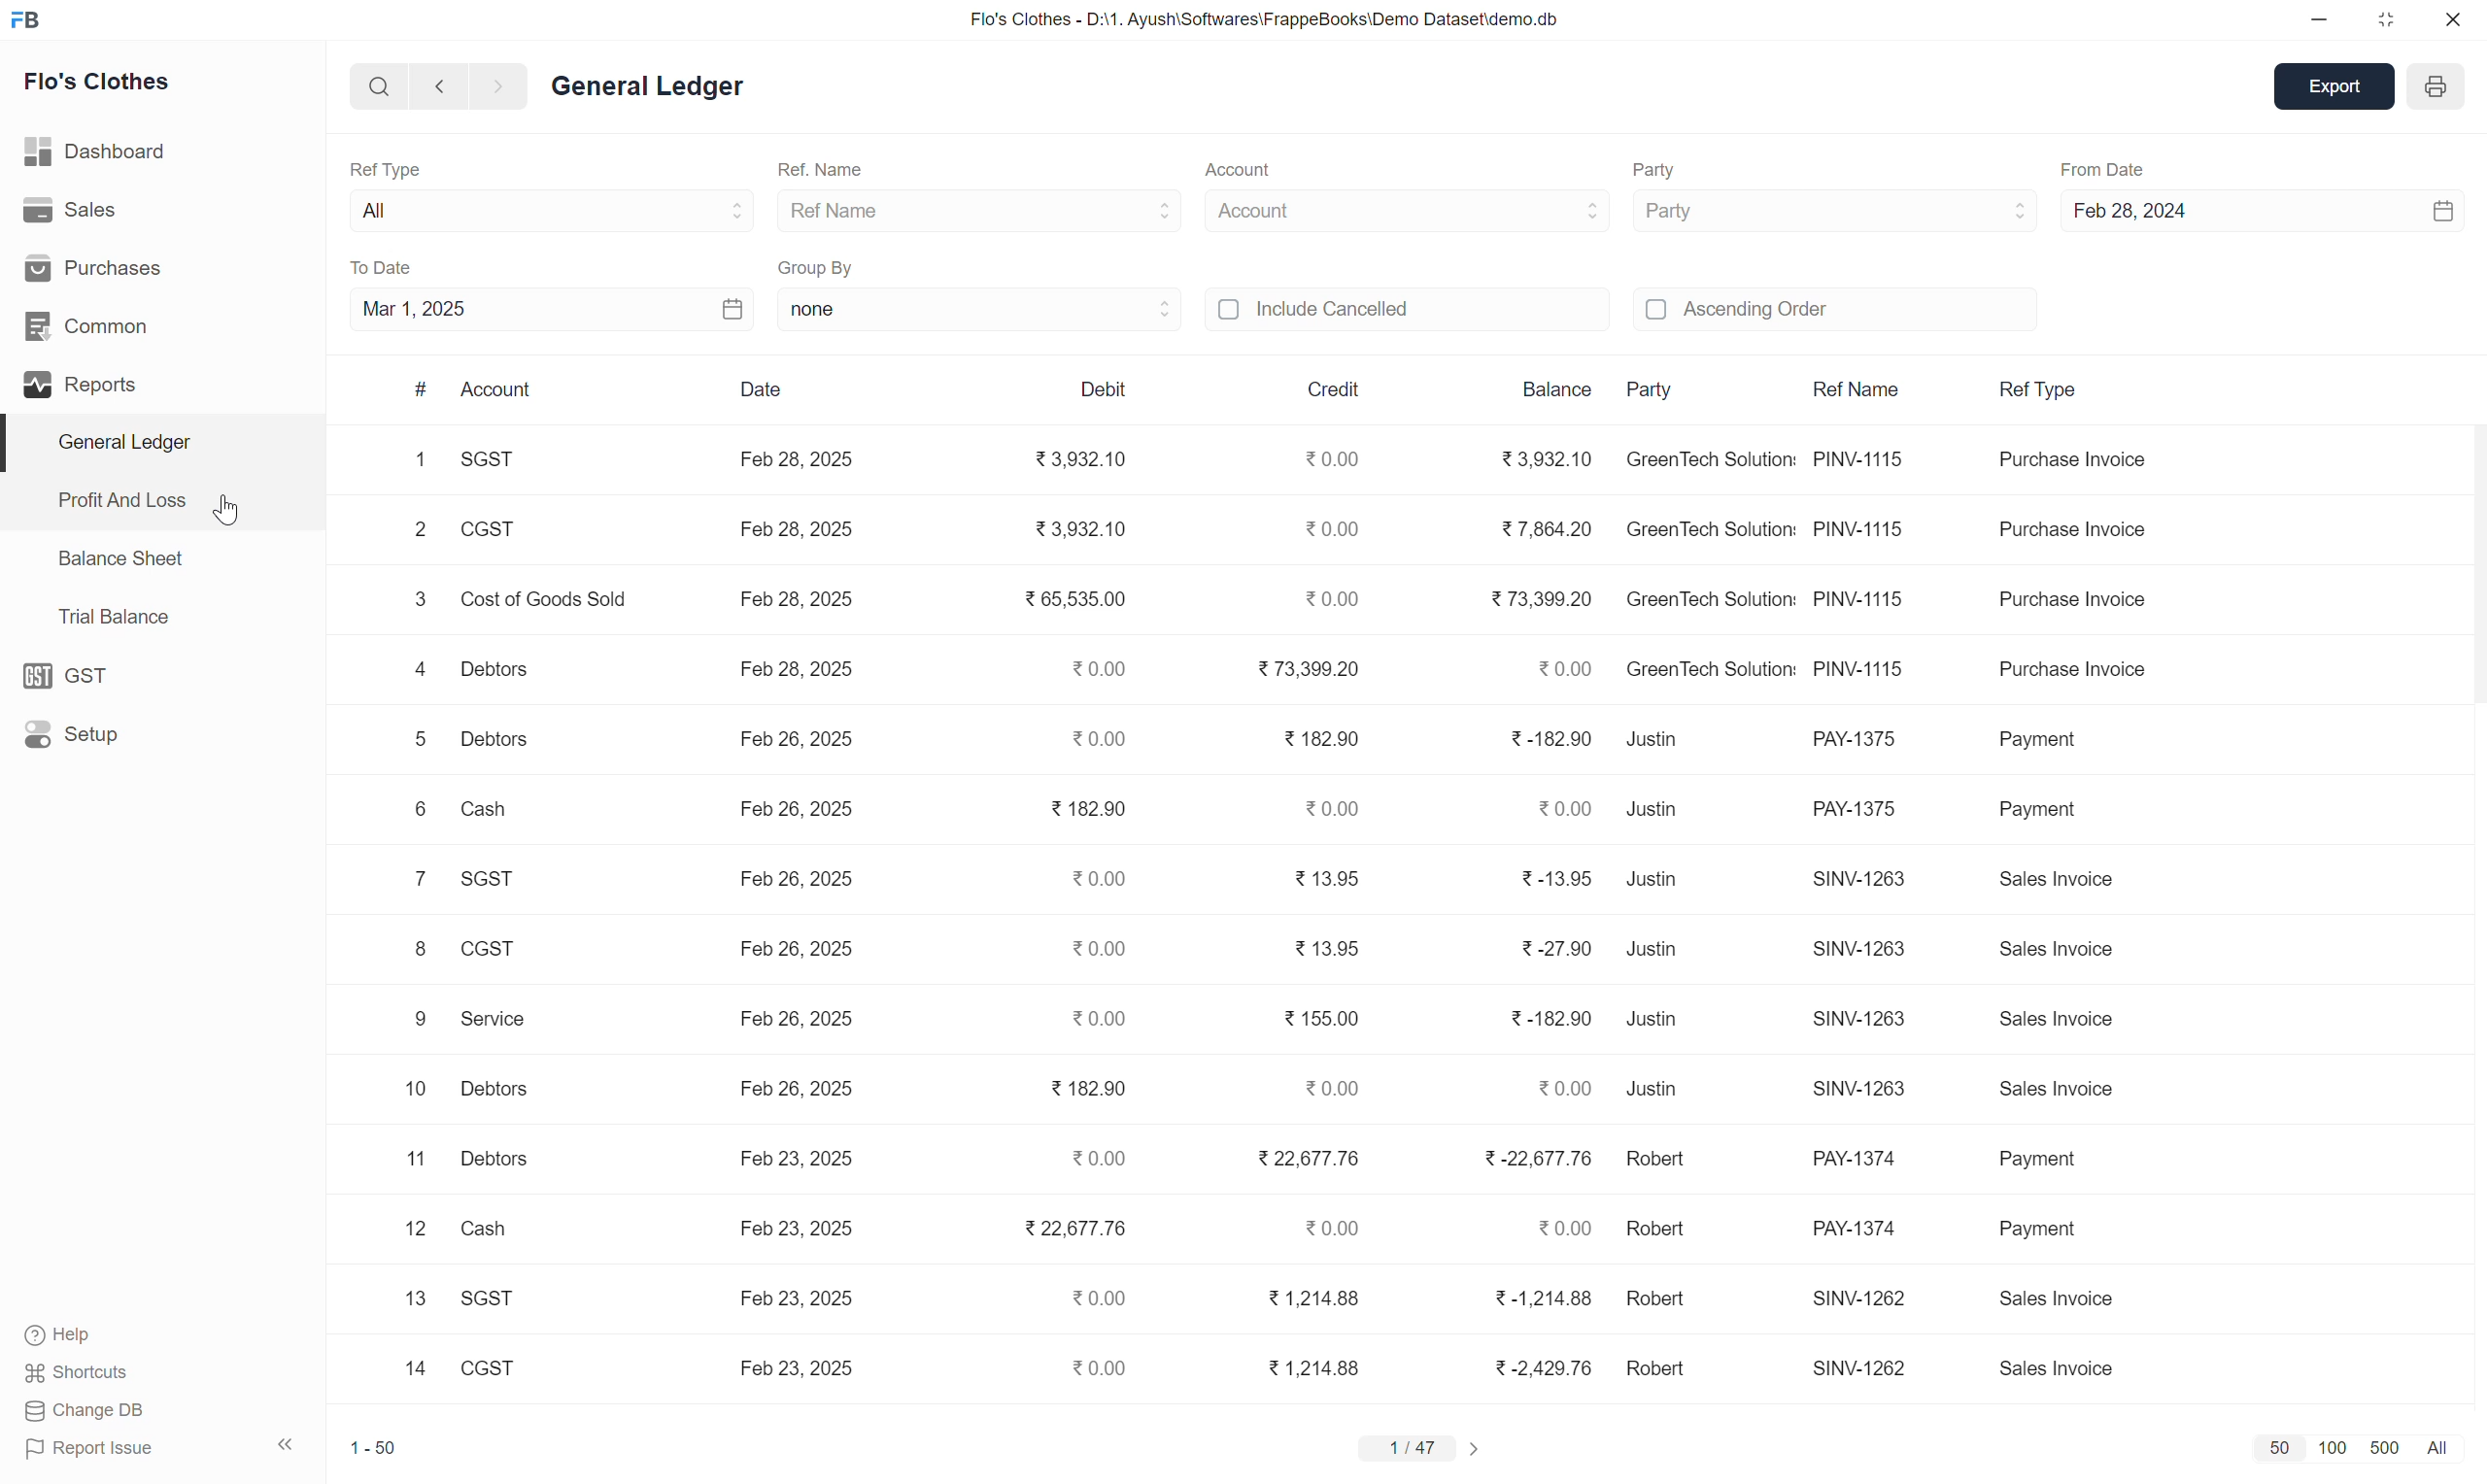  I want to click on SINV-1263, so click(1864, 1091).